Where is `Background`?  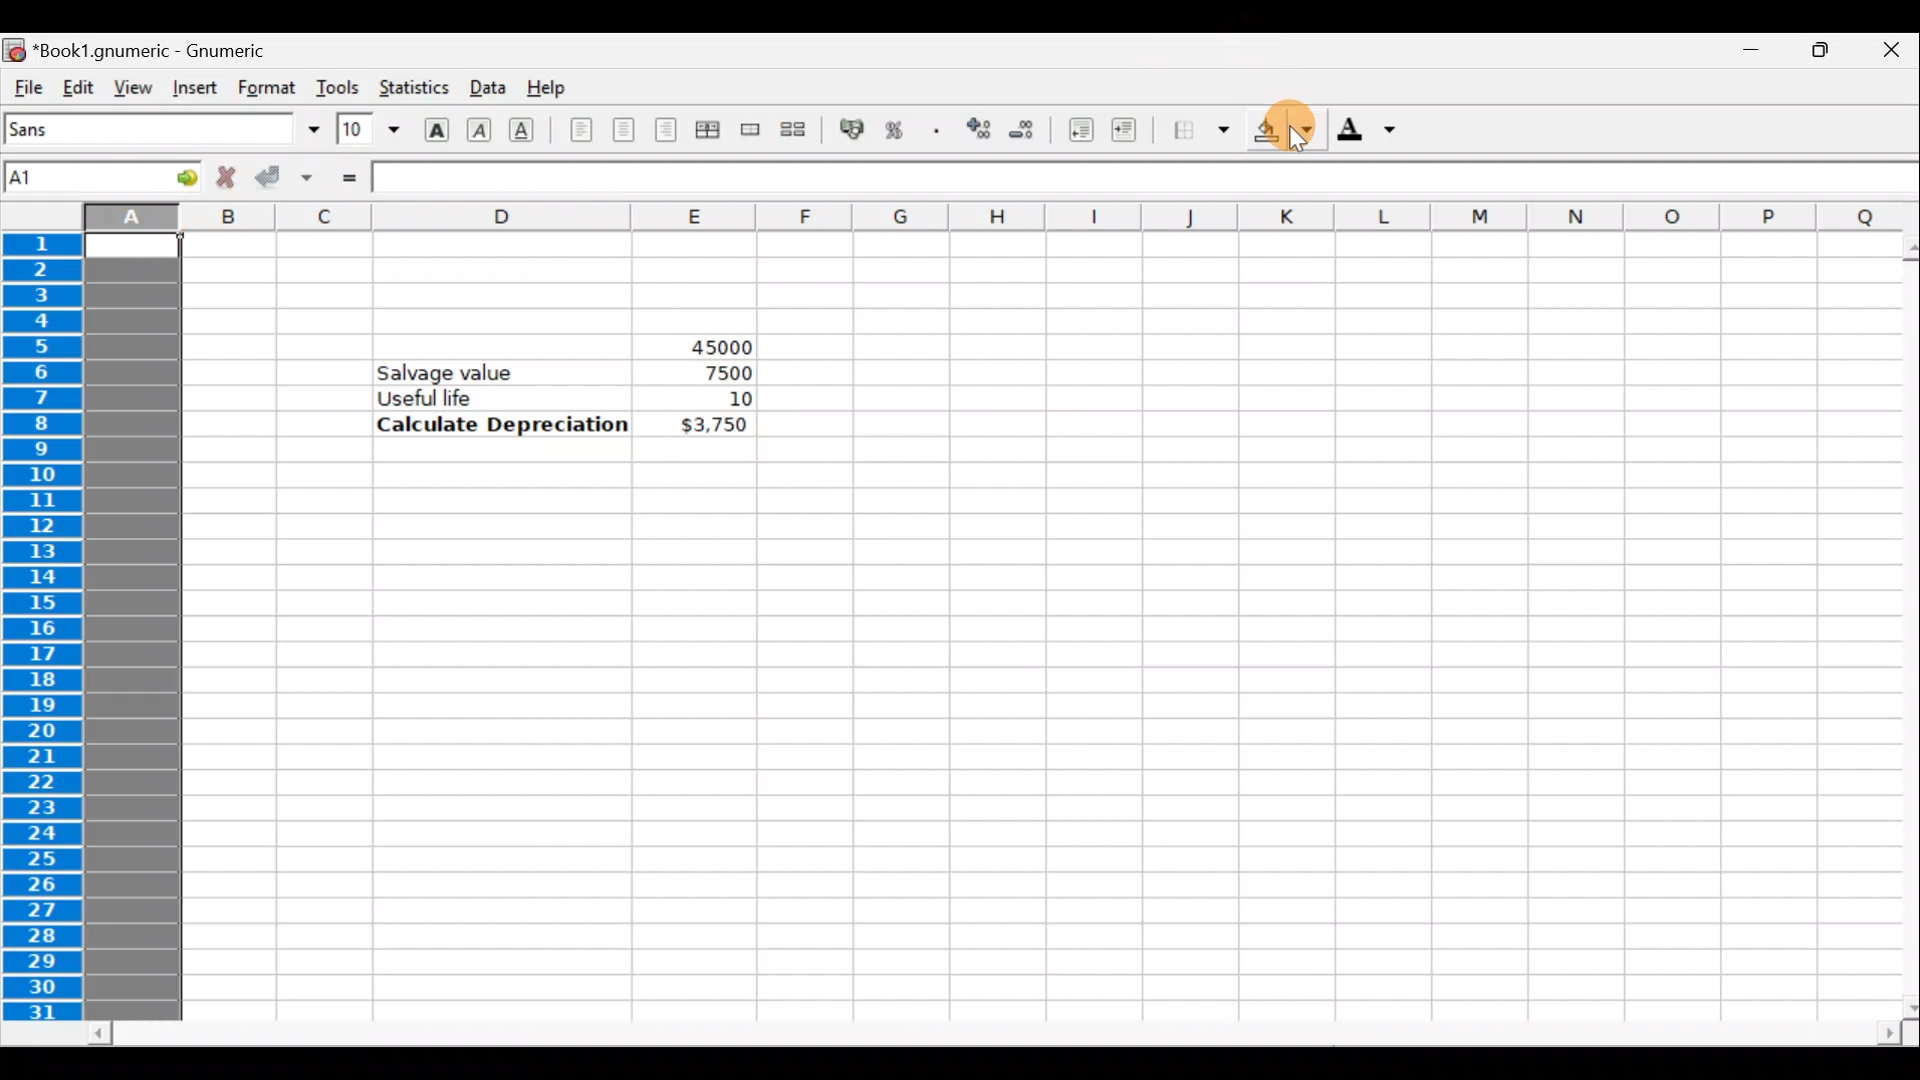 Background is located at coordinates (1284, 130).